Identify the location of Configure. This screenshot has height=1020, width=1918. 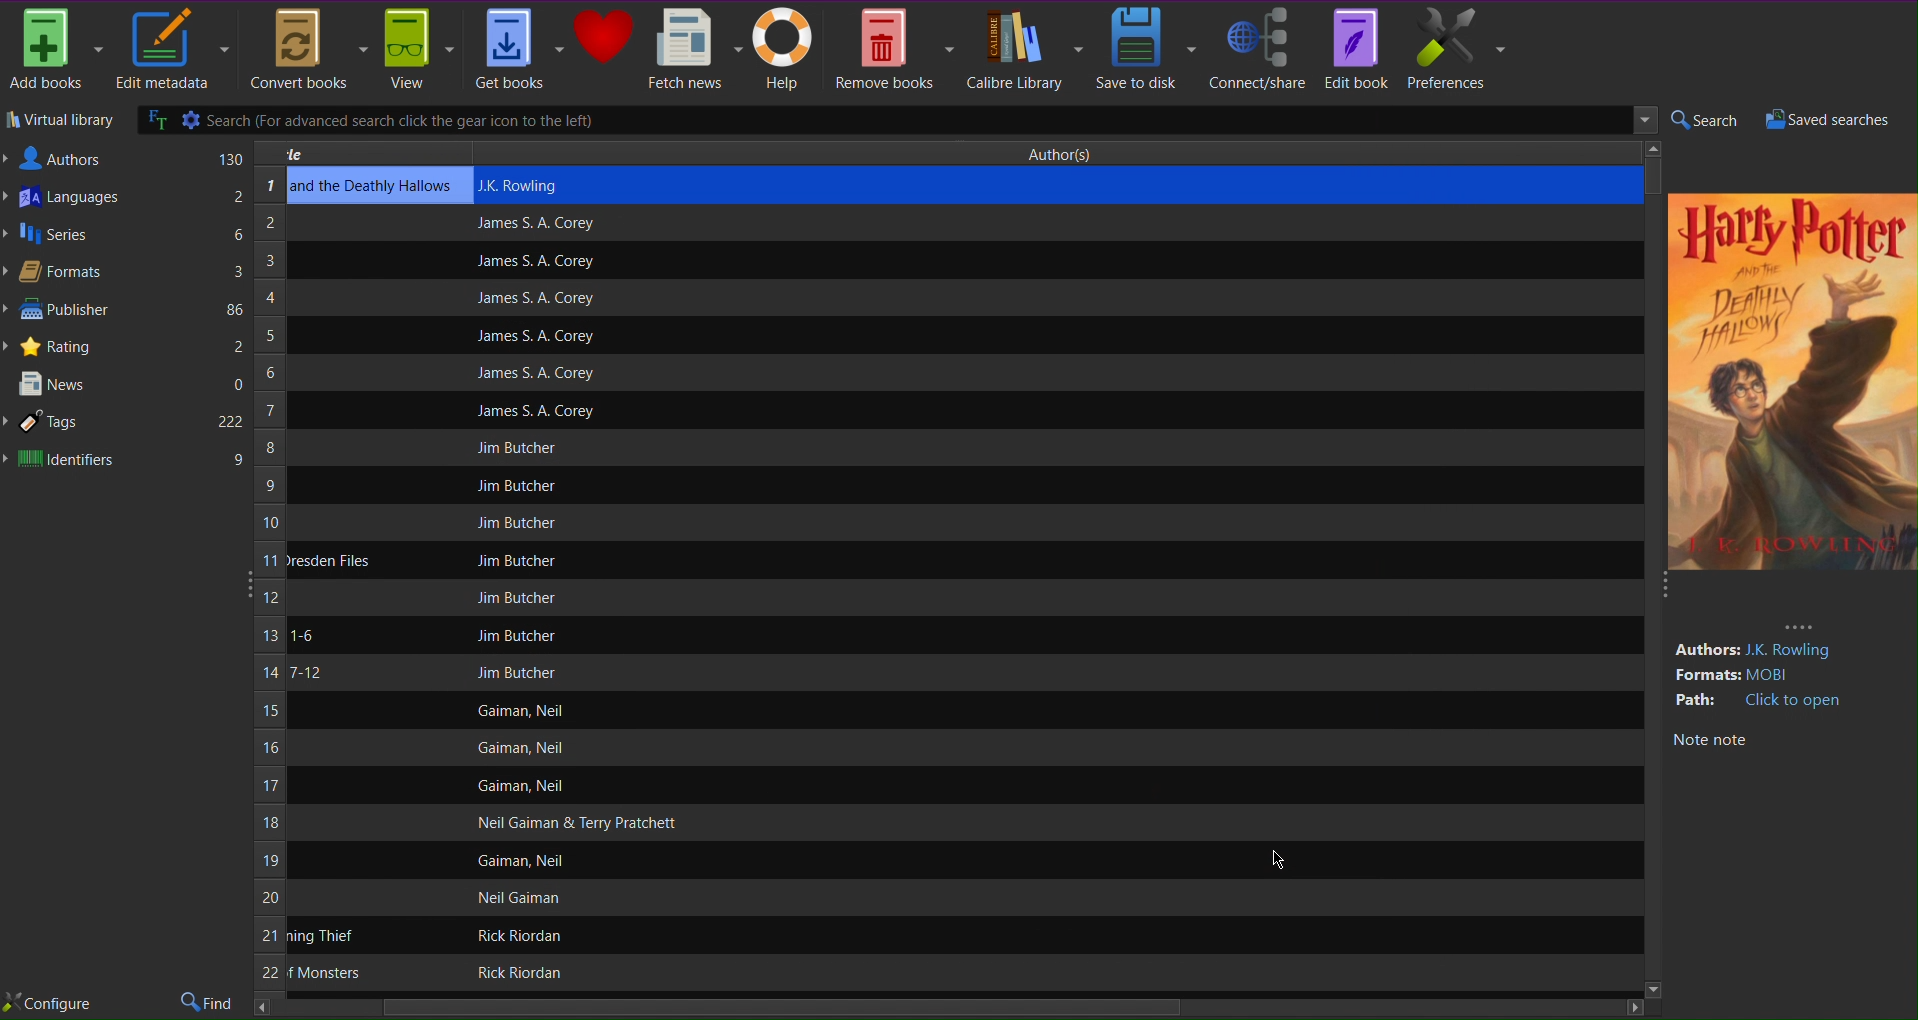
(48, 1004).